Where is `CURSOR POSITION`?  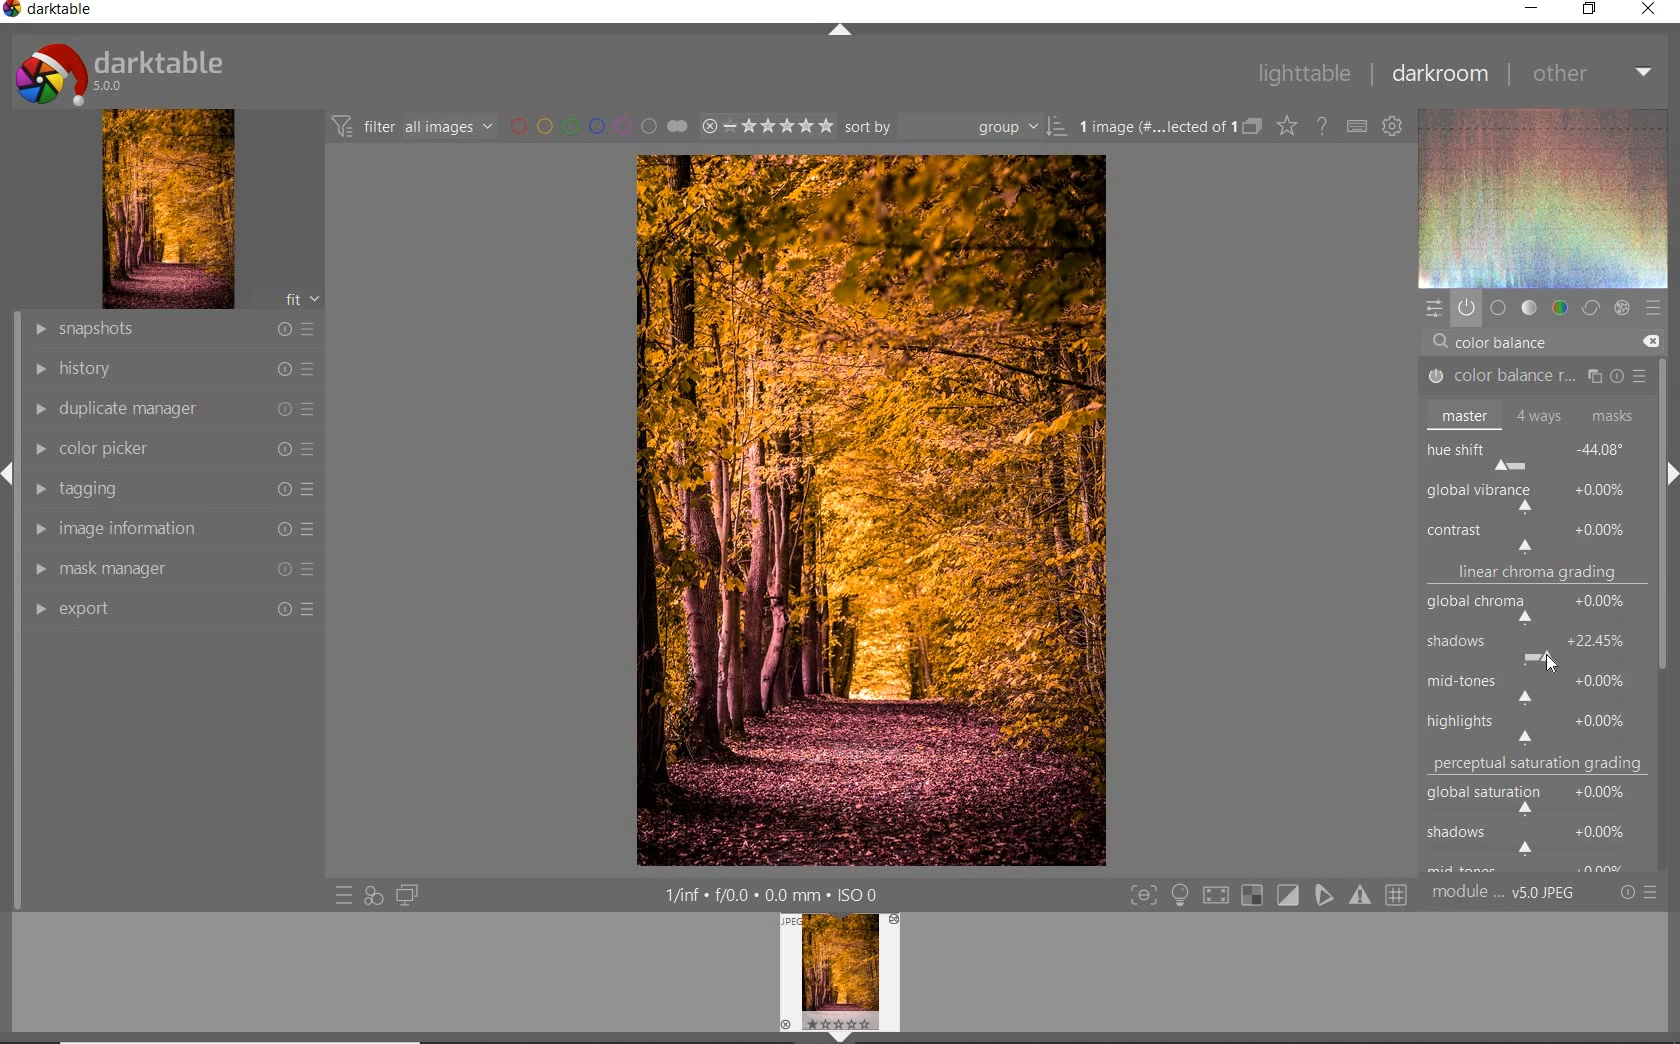 CURSOR POSITION is located at coordinates (1550, 659).